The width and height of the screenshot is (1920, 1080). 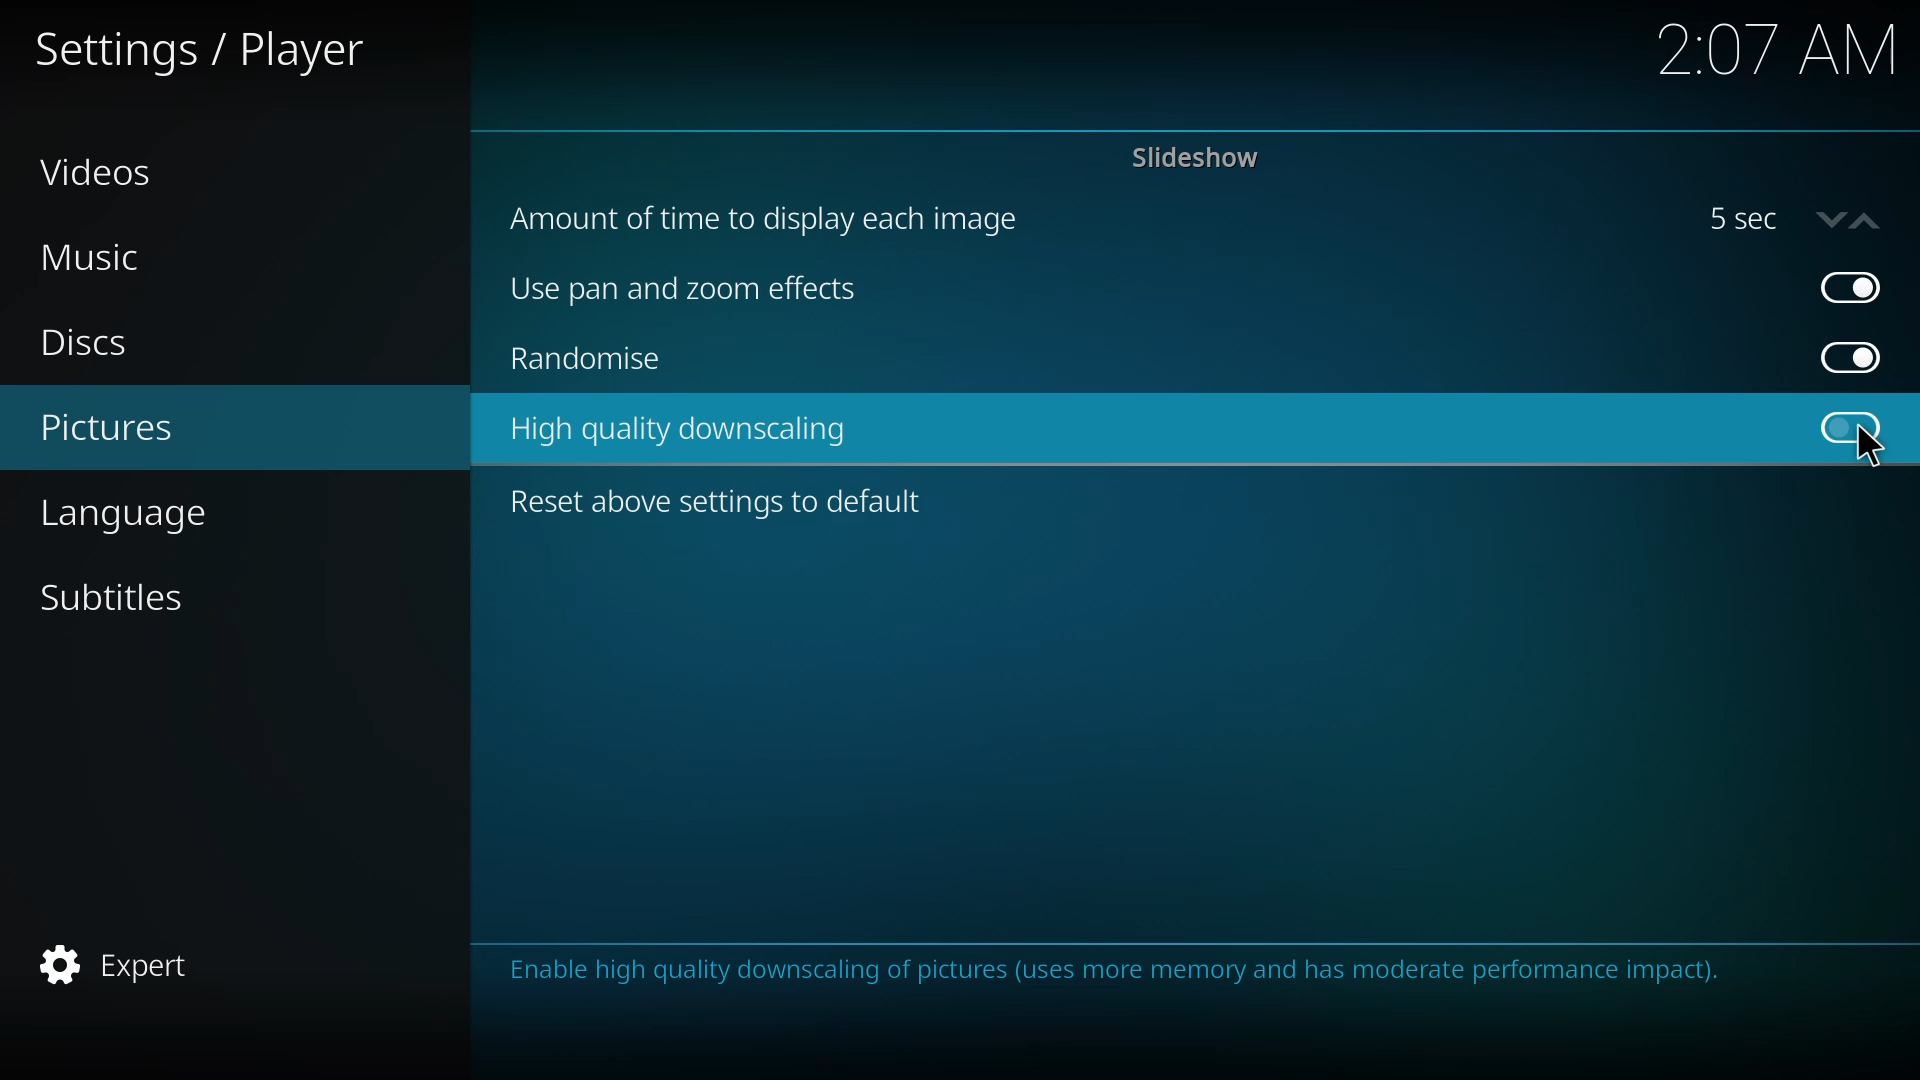 I want to click on randomize, so click(x=589, y=362).